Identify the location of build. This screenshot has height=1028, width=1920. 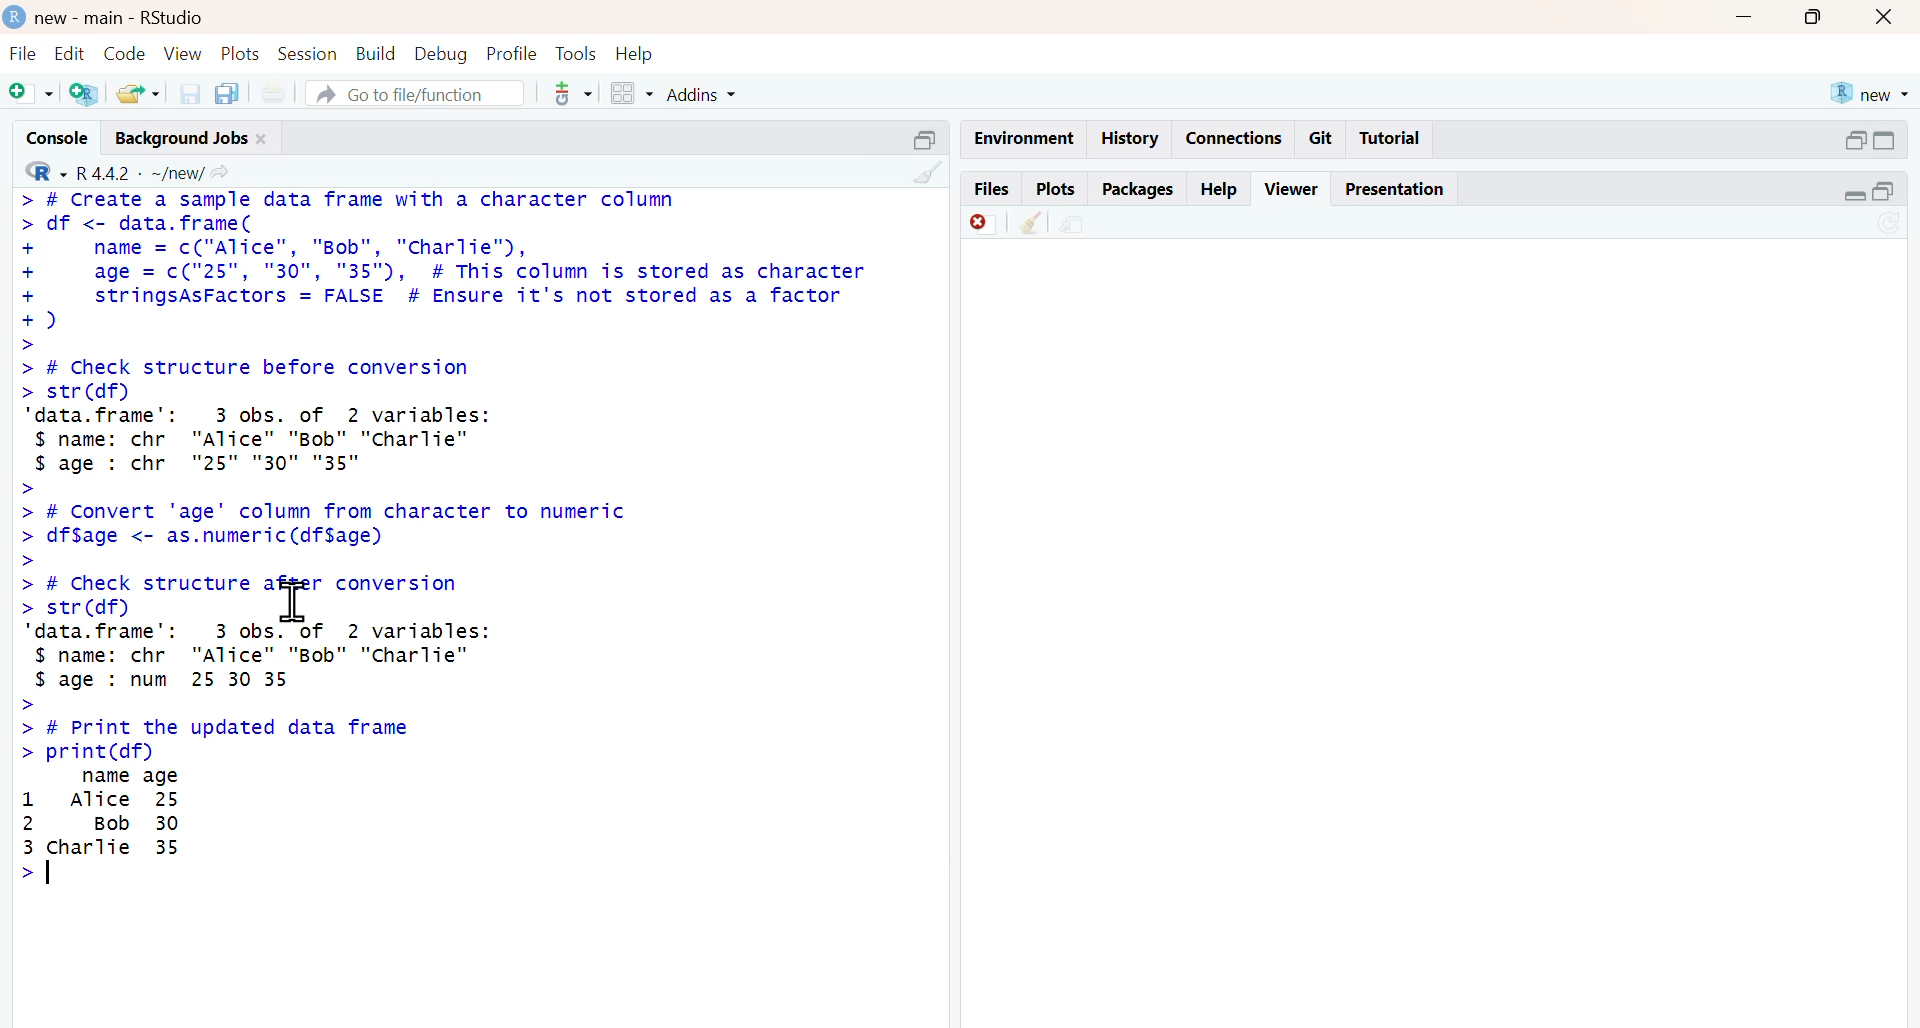
(377, 54).